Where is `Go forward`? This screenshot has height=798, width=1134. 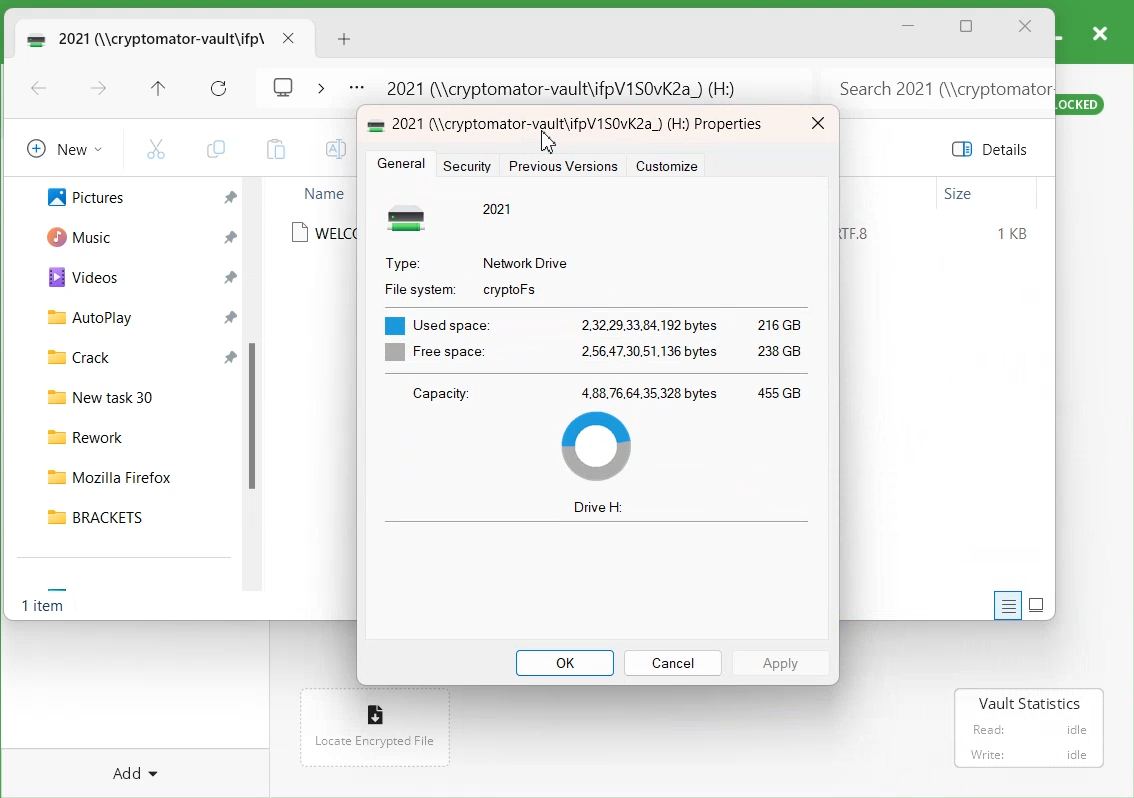 Go forward is located at coordinates (99, 90).